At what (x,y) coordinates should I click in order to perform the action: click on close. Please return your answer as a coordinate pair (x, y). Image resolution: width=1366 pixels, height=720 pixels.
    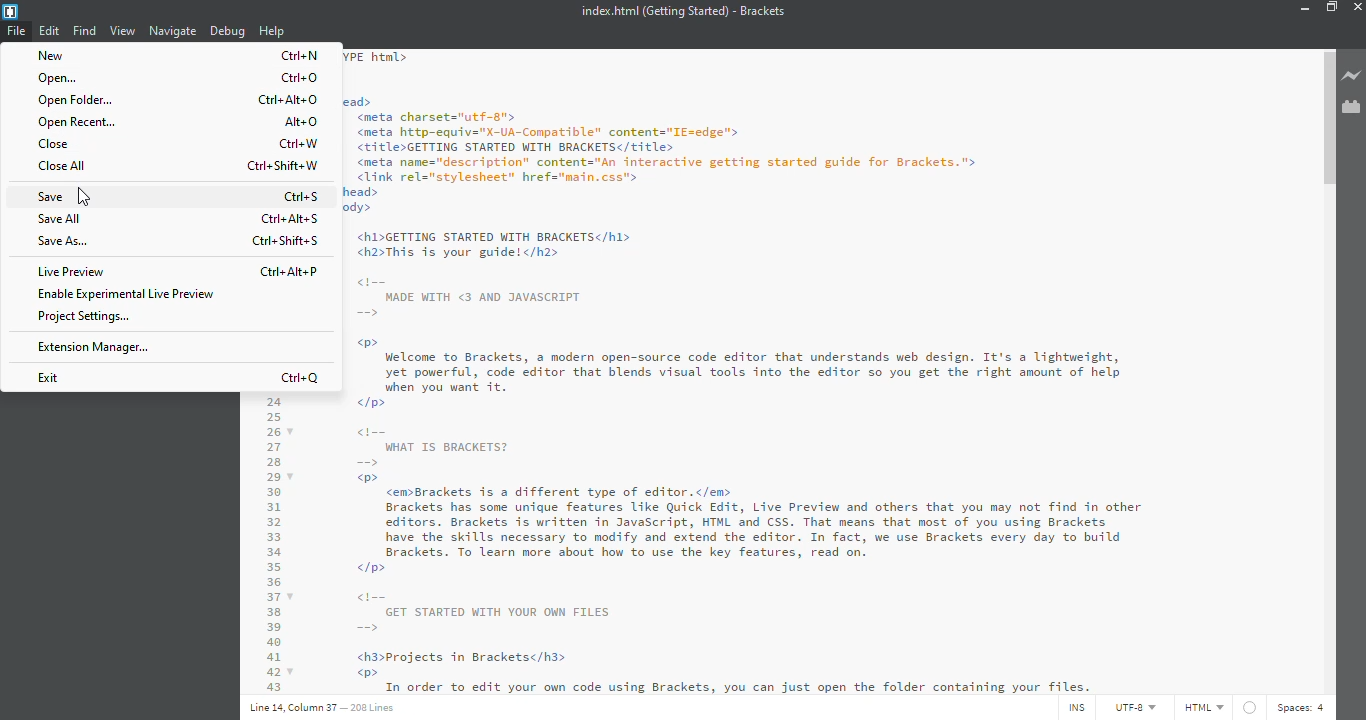
    Looking at the image, I should click on (57, 143).